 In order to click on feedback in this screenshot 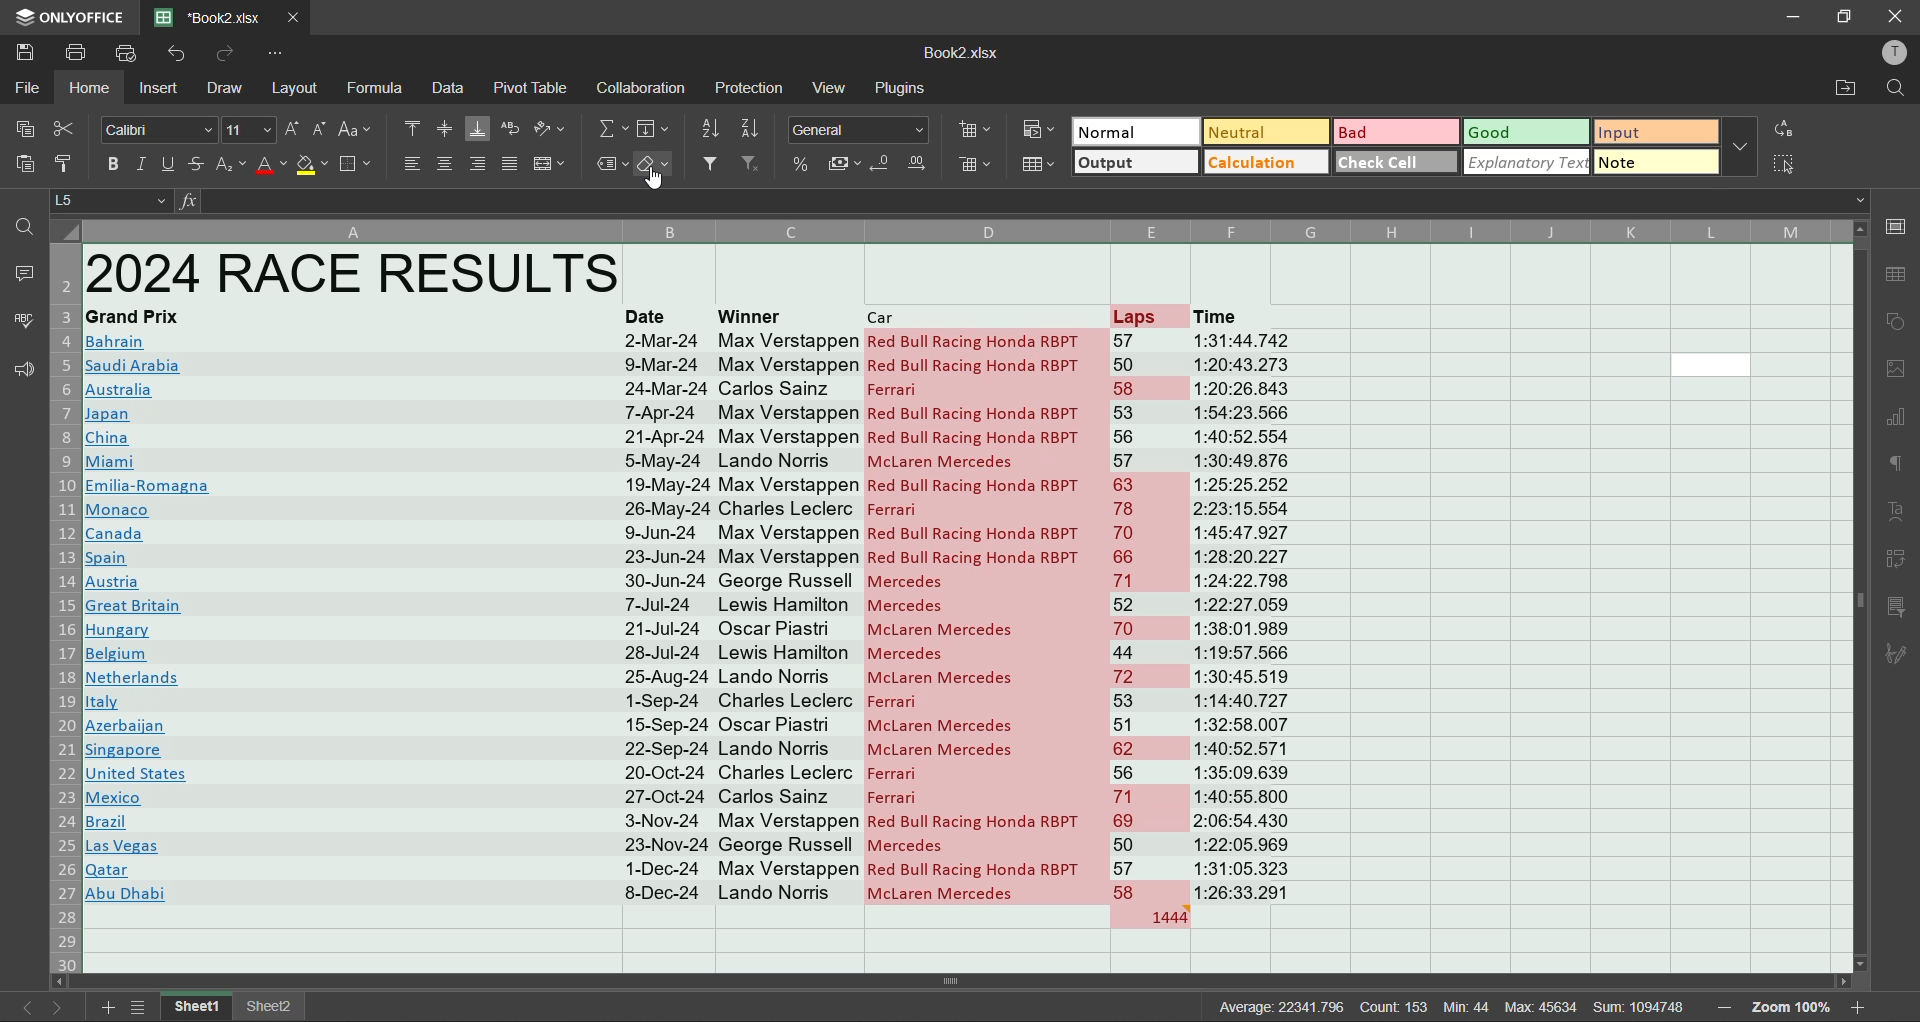, I will do `click(22, 369)`.